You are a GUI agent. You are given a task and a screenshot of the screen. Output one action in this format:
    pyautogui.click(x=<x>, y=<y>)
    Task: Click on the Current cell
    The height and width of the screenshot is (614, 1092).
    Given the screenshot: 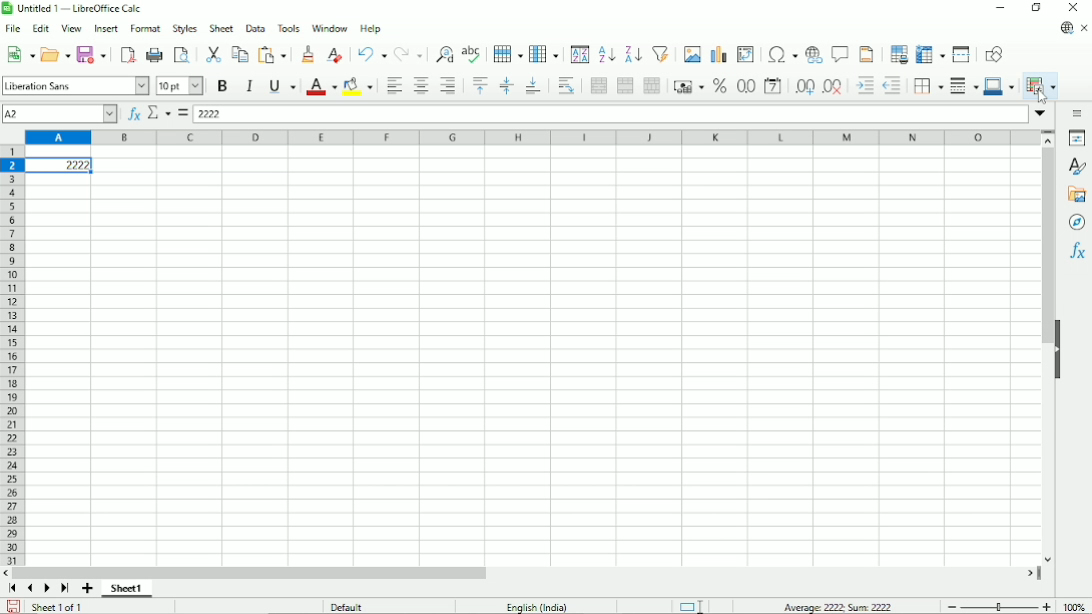 What is the action you would take?
    pyautogui.click(x=59, y=114)
    